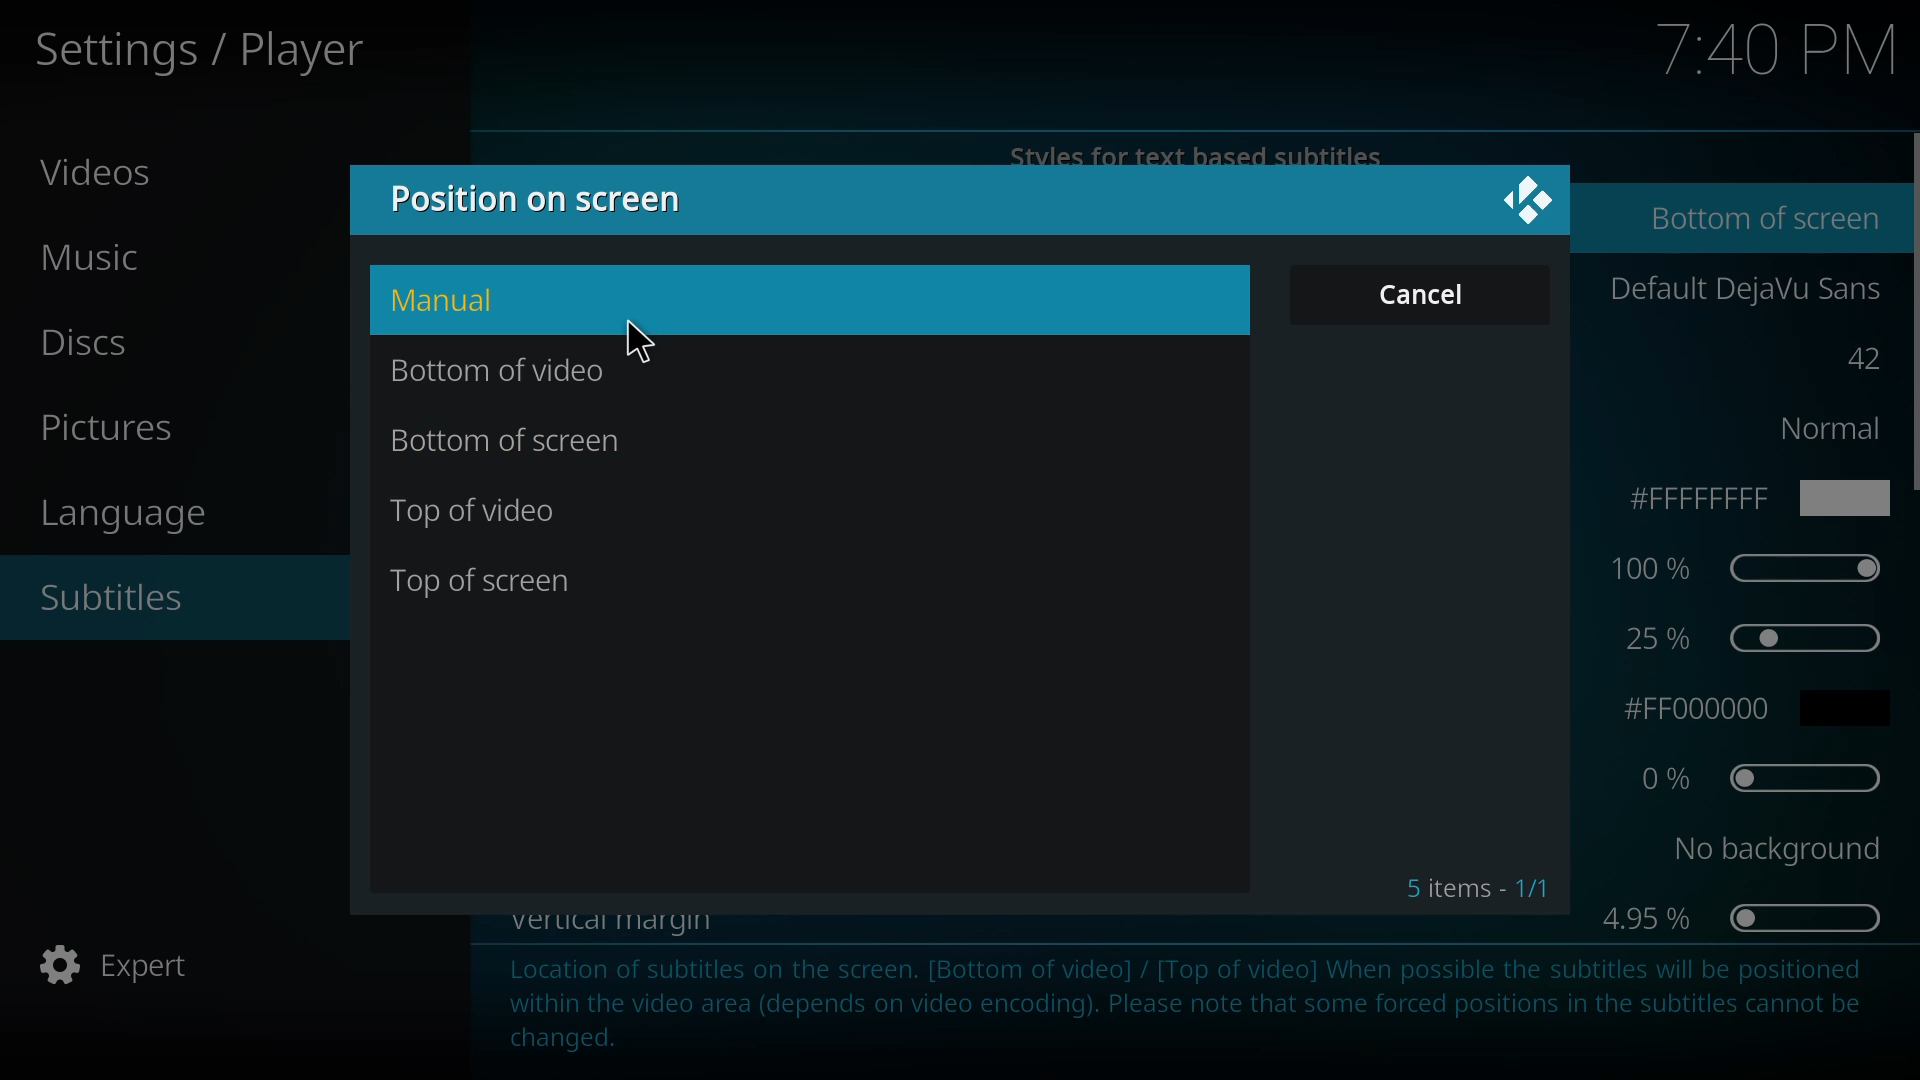 The height and width of the screenshot is (1080, 1920). I want to click on discs, so click(87, 345).